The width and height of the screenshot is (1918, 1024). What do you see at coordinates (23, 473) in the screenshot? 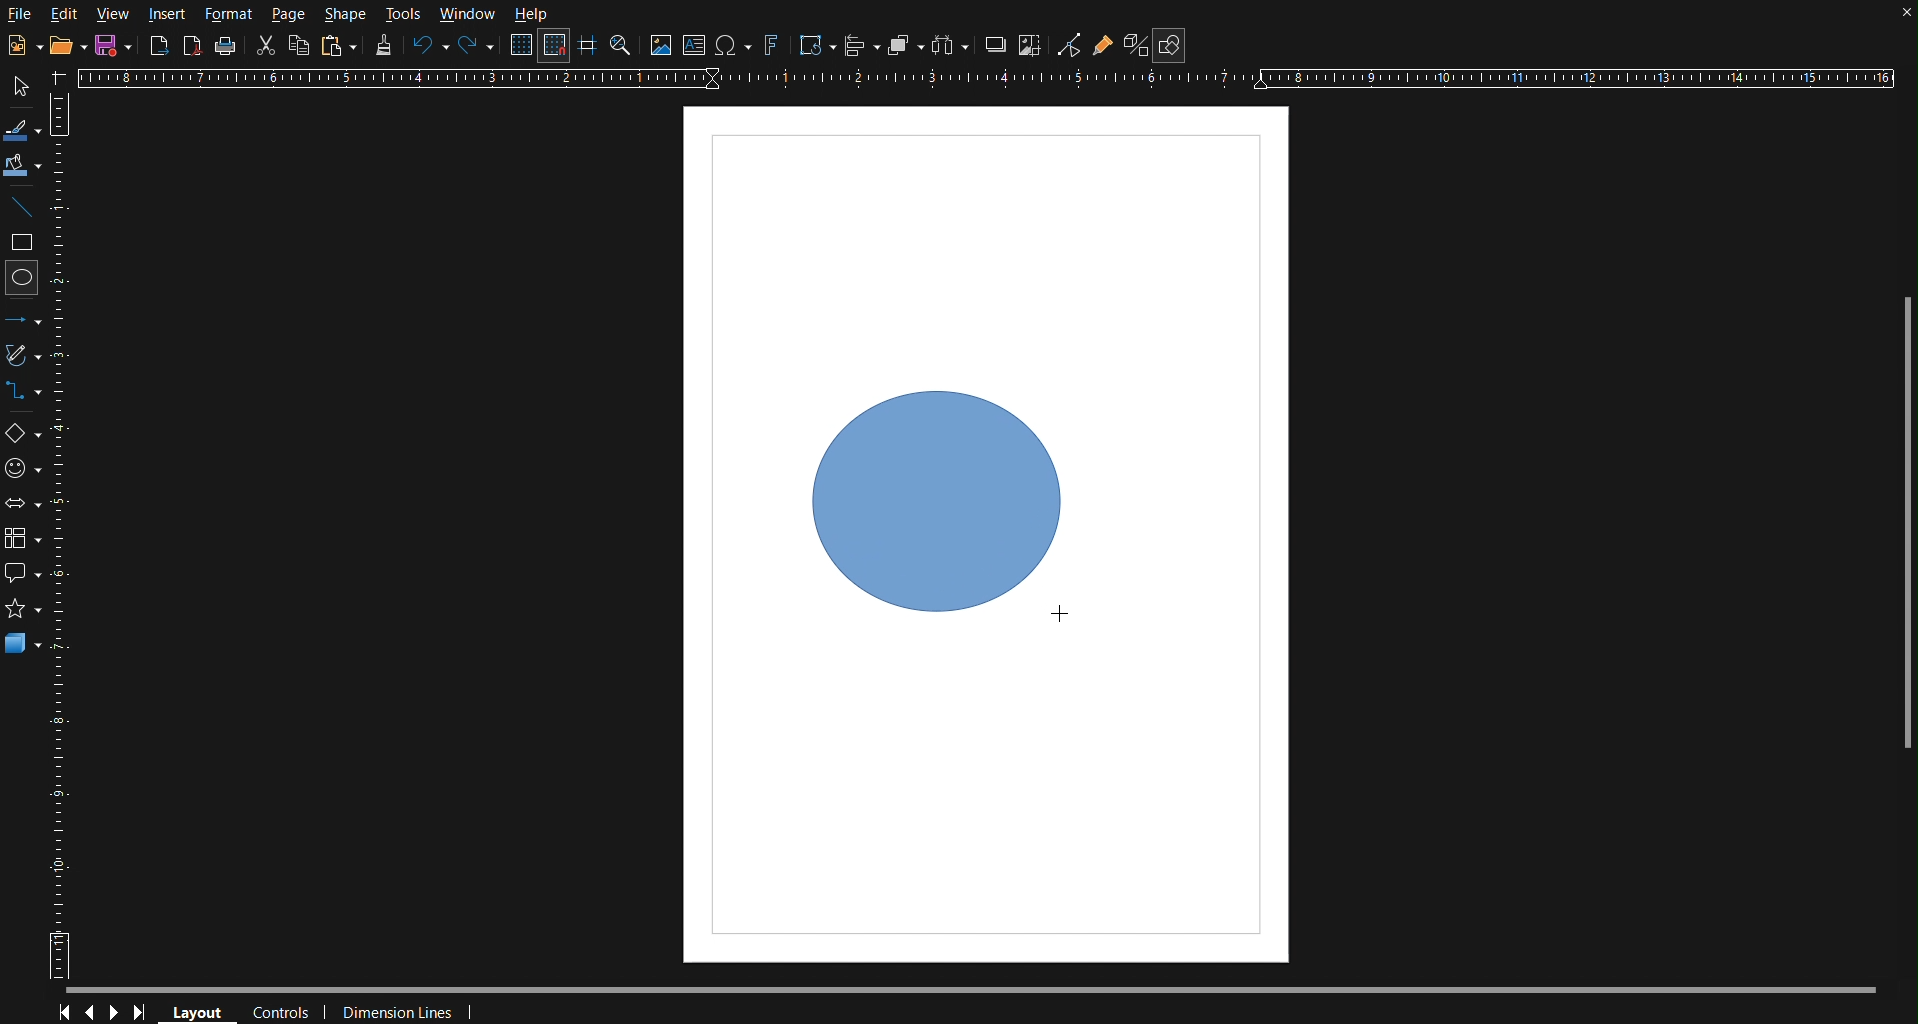
I see `Symbol Shapes` at bounding box center [23, 473].